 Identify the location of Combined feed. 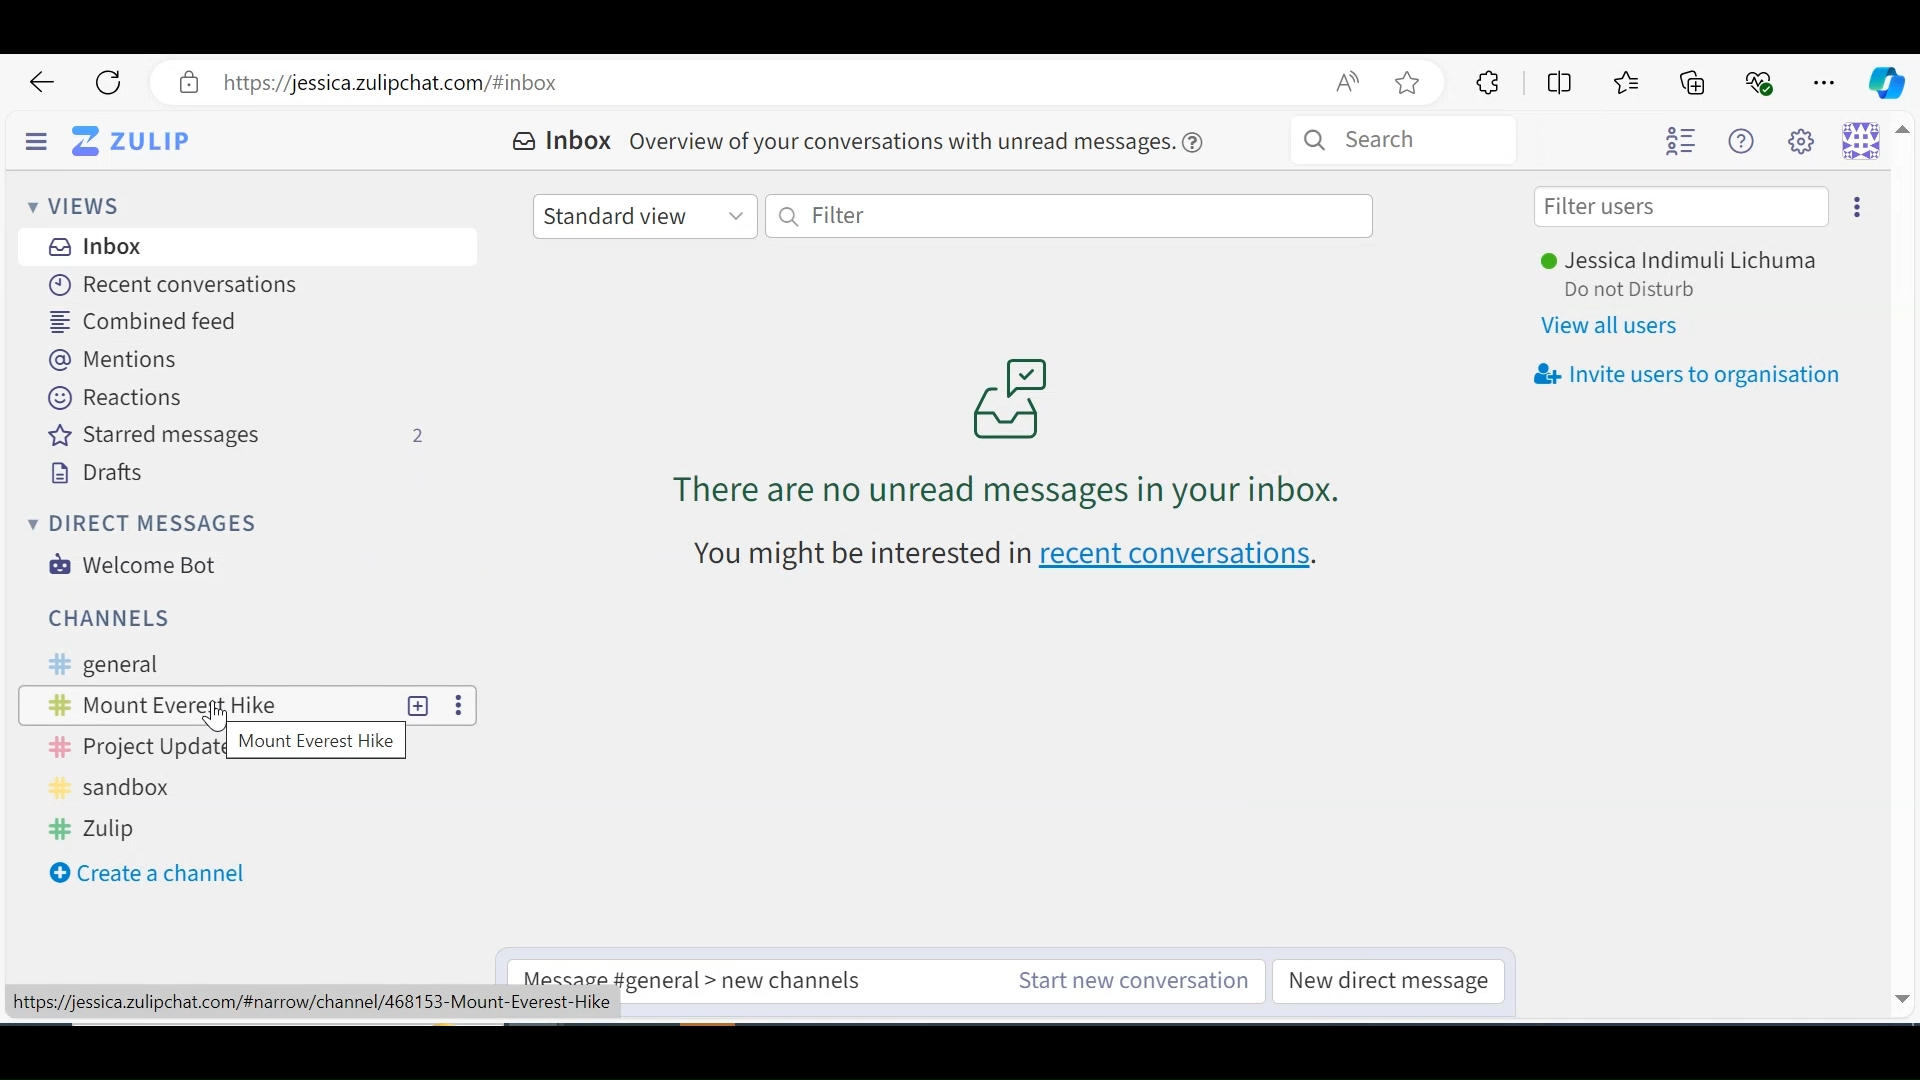
(151, 322).